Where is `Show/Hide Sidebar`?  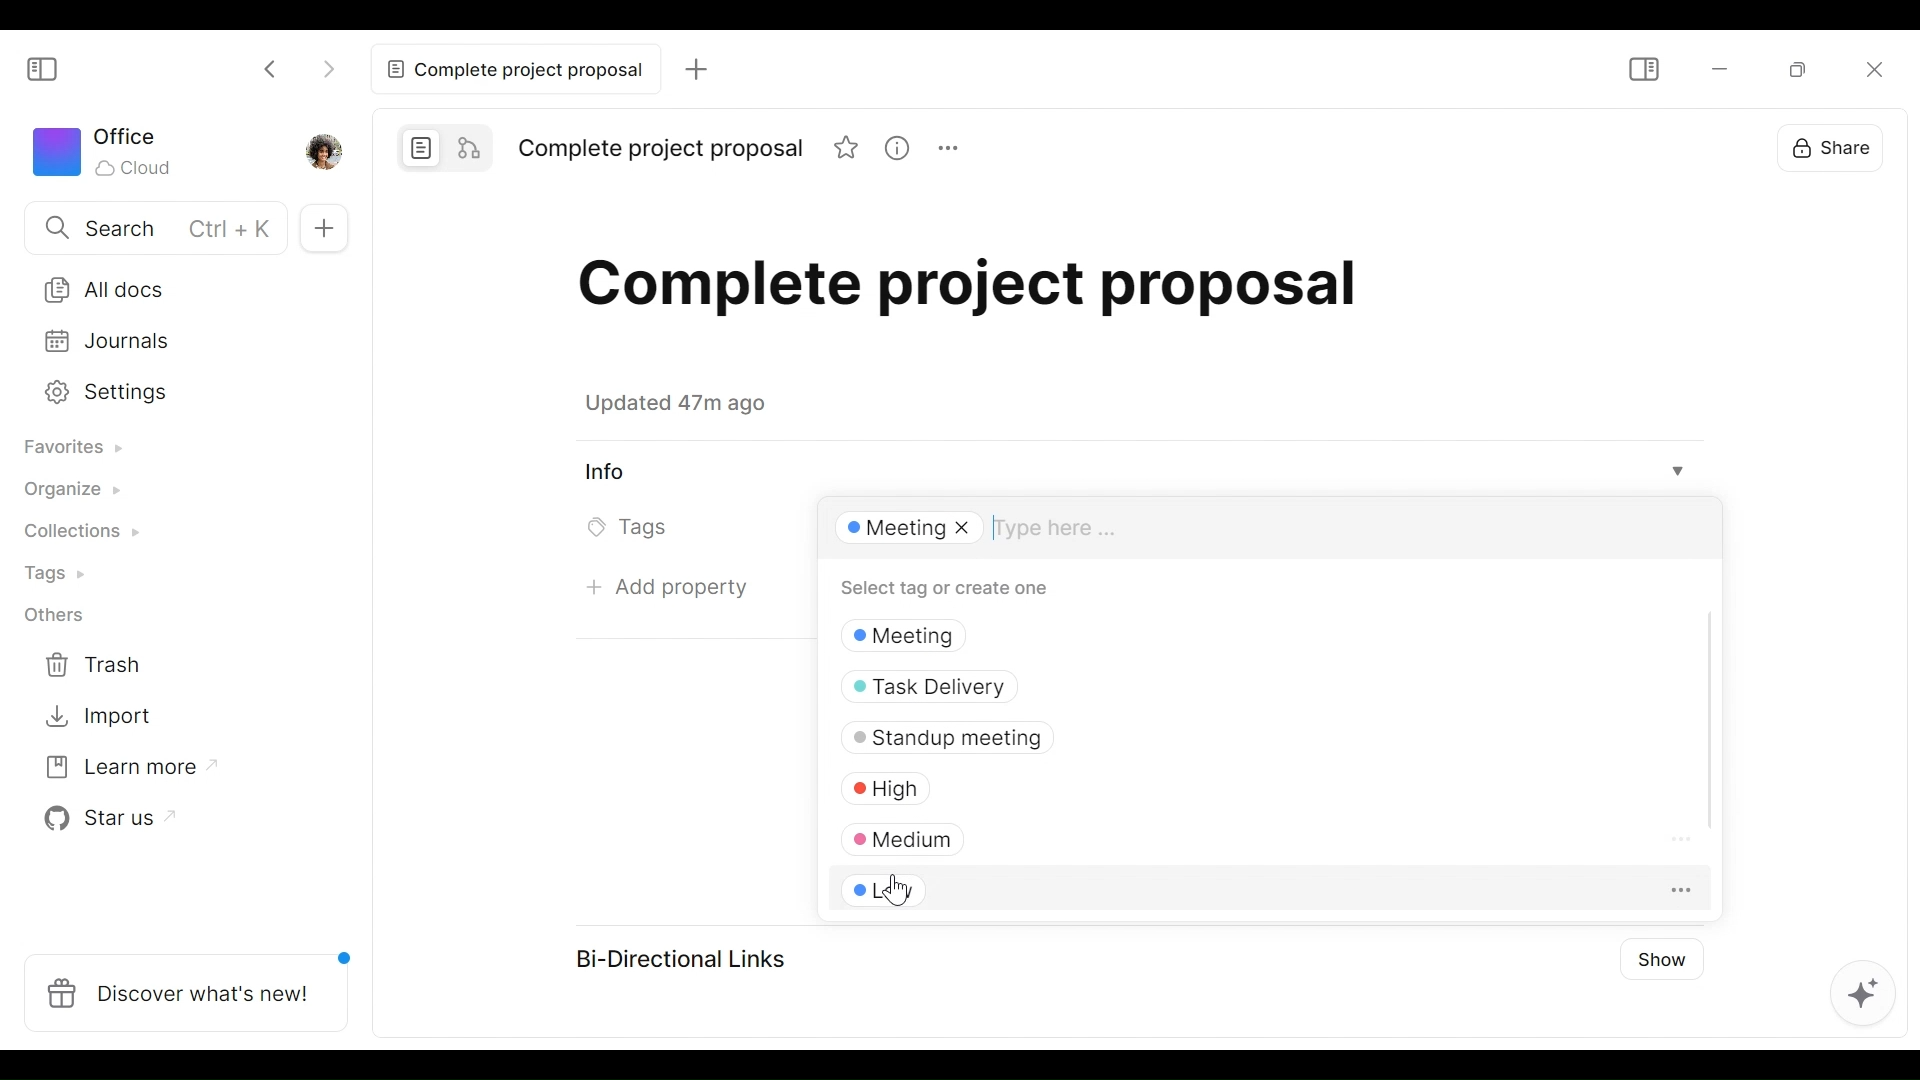
Show/Hide Sidebar is located at coordinates (1646, 69).